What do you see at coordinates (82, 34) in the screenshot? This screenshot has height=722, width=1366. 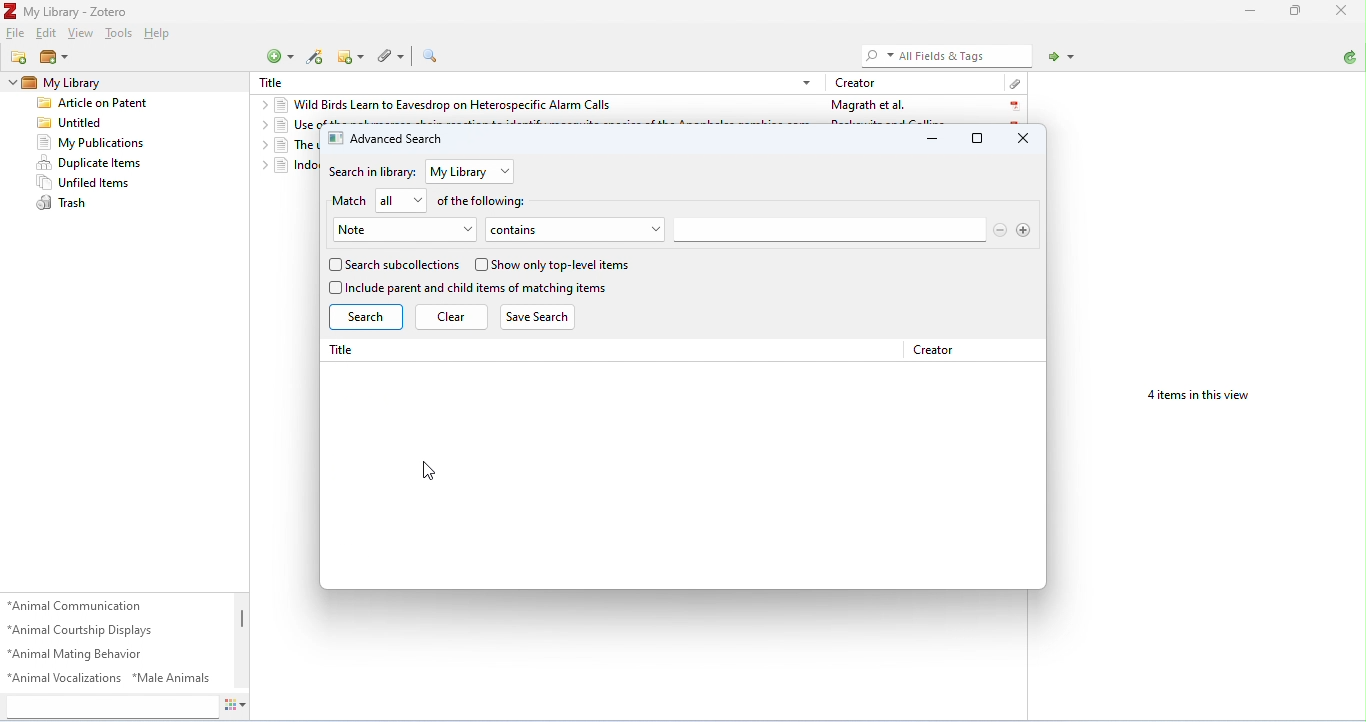 I see `view` at bounding box center [82, 34].